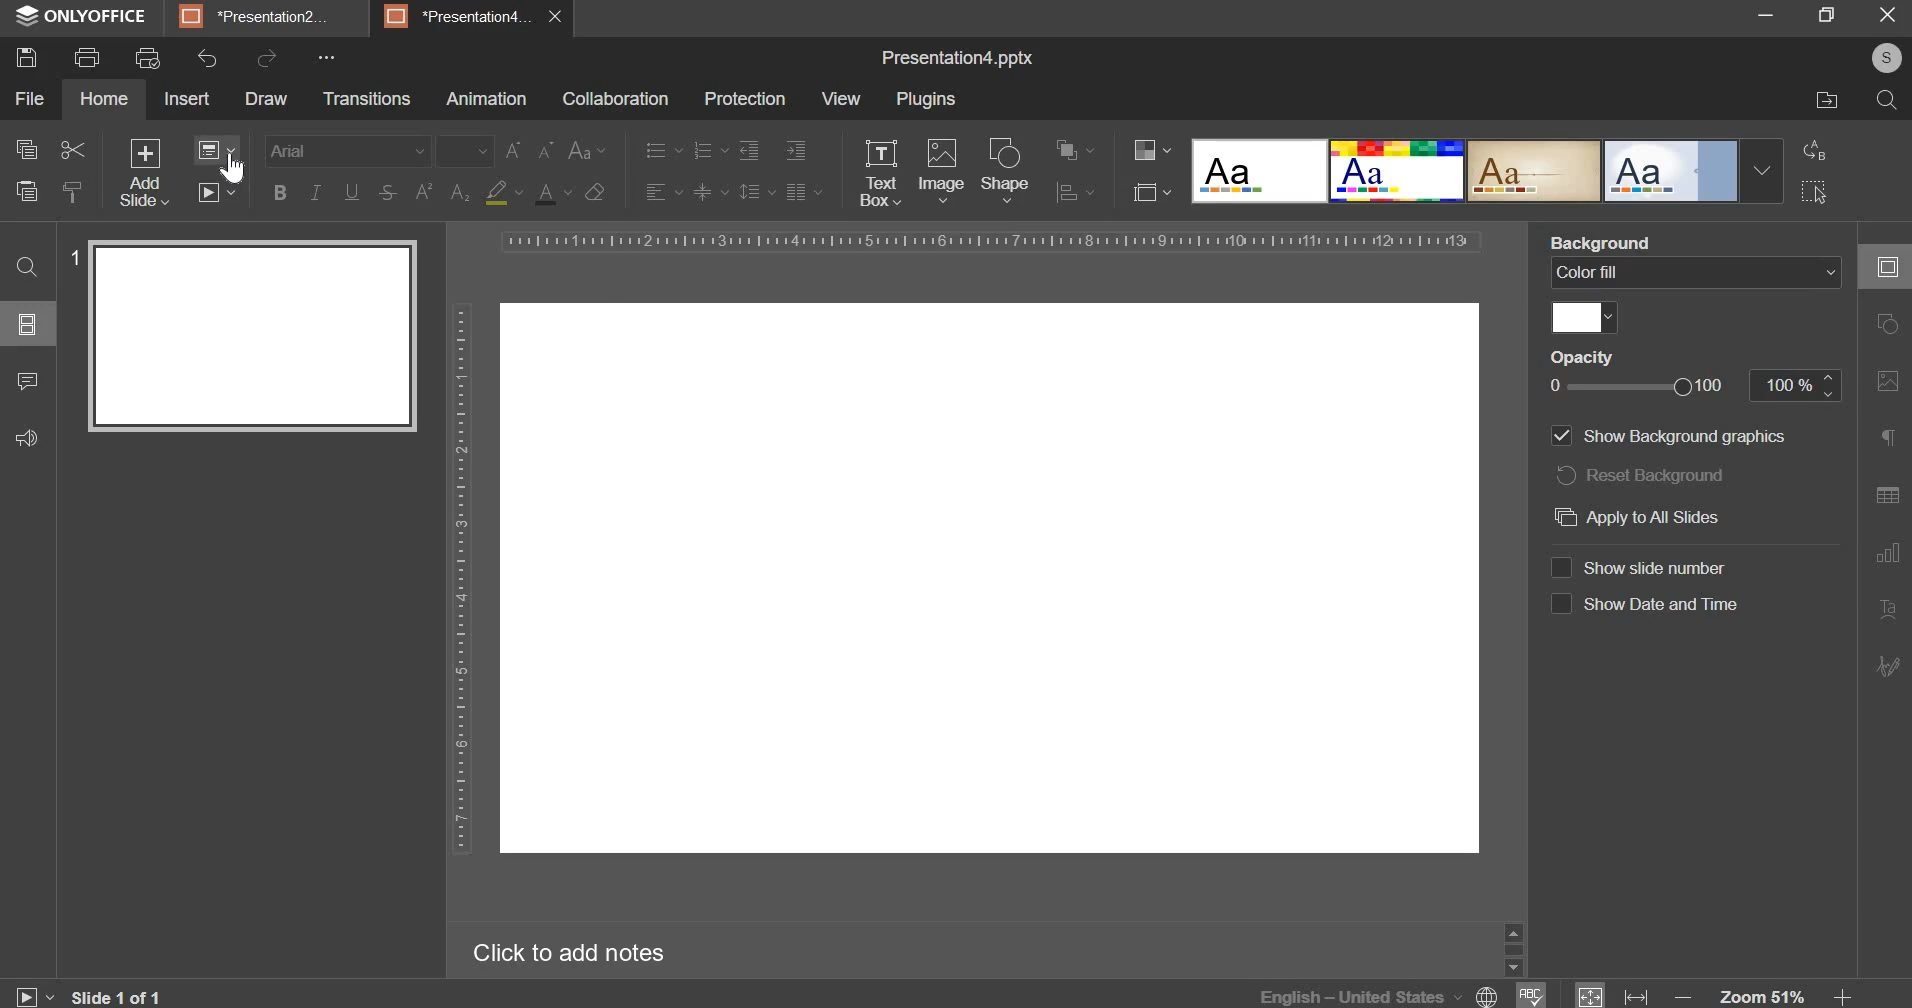 The width and height of the screenshot is (1912, 1008). I want to click on design, so click(1673, 172).